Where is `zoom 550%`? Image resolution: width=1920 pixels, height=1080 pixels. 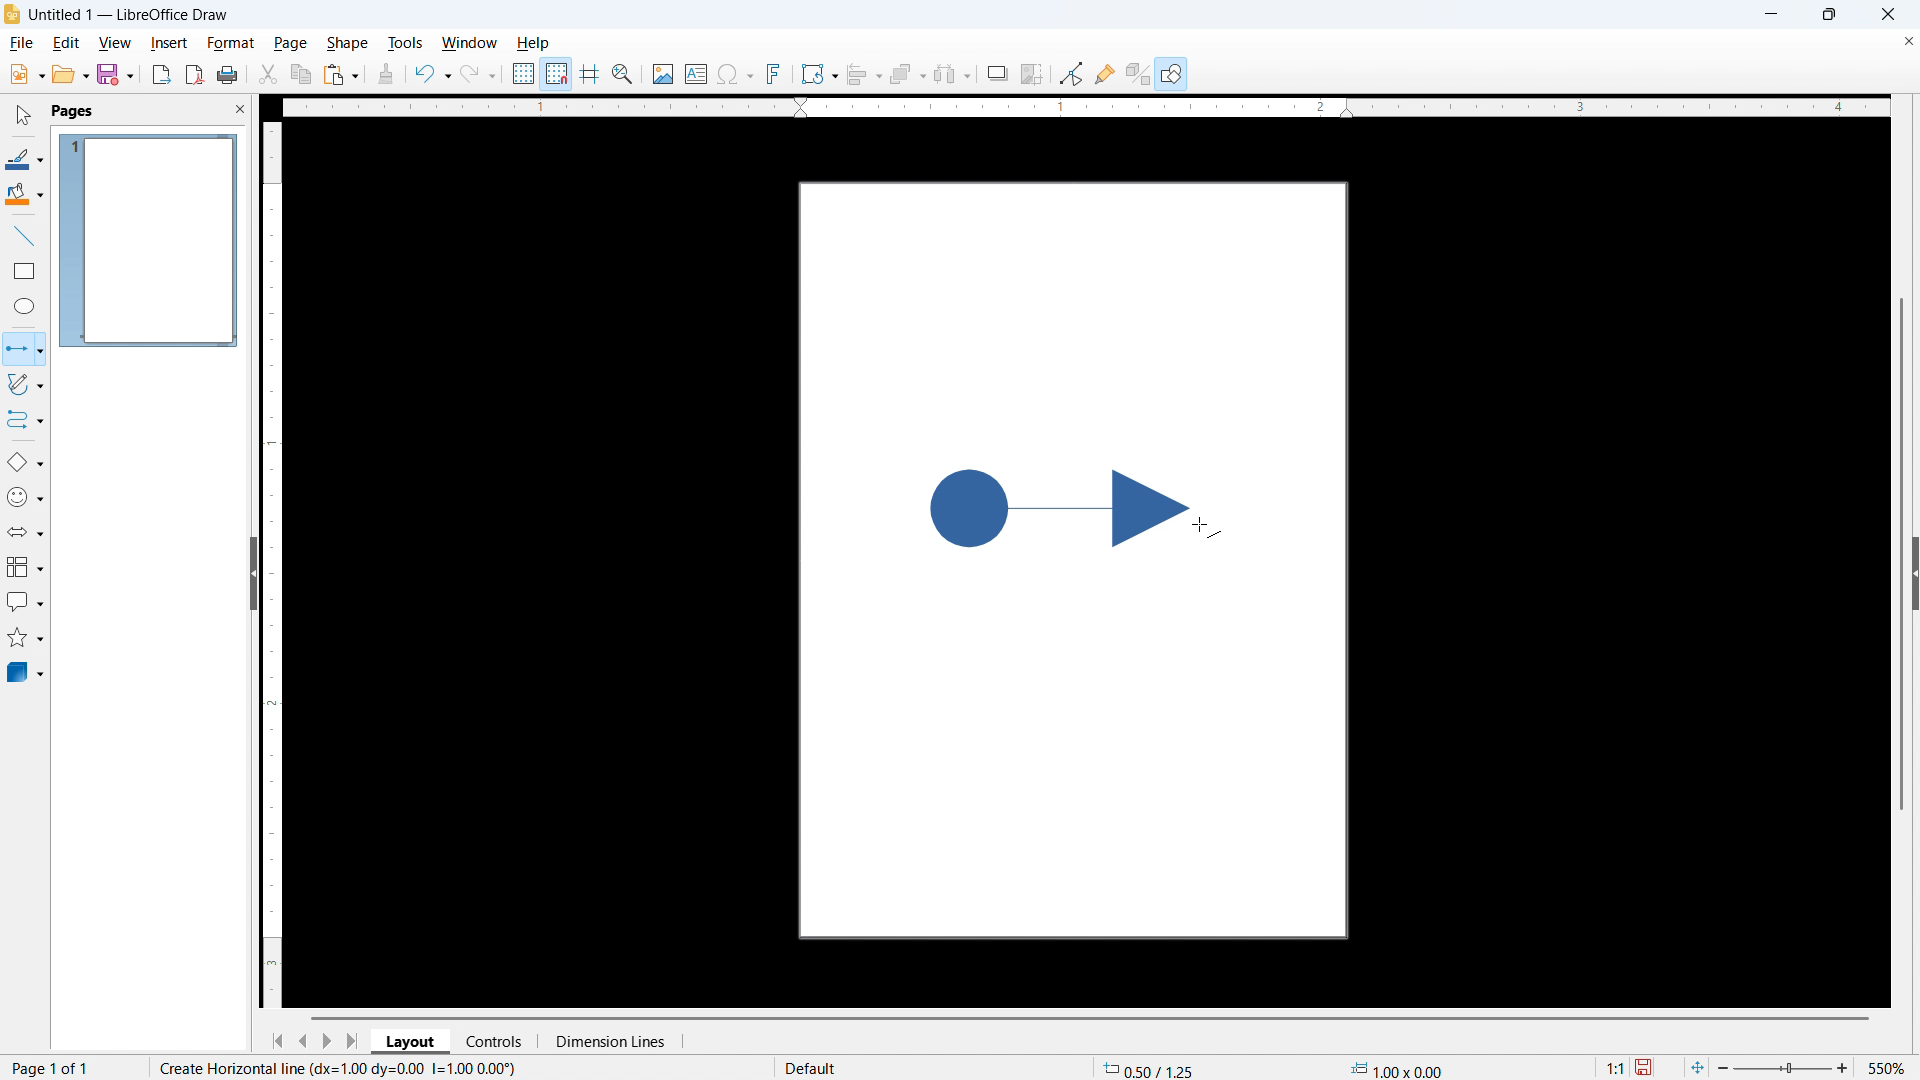 zoom 550% is located at coordinates (1816, 1065).